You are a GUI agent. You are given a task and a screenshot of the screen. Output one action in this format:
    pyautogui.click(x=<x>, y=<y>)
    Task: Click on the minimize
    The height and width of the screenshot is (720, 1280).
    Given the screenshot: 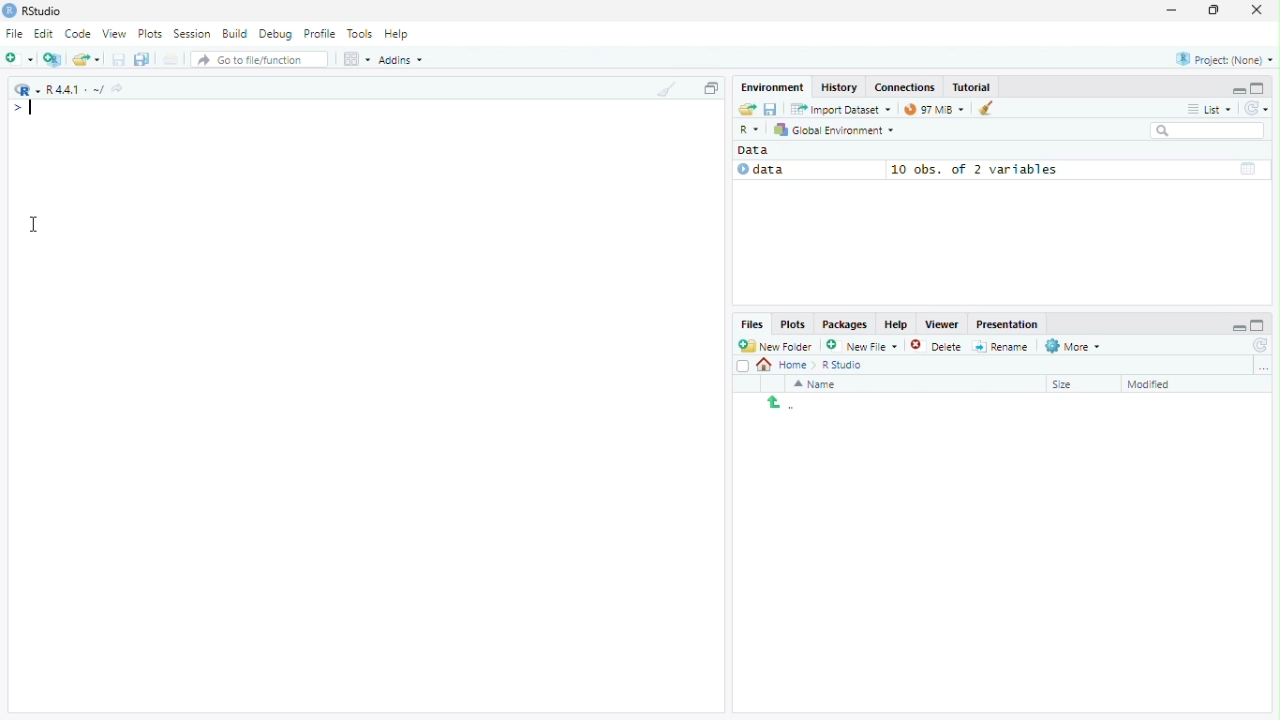 What is the action you would take?
    pyautogui.click(x=1237, y=323)
    